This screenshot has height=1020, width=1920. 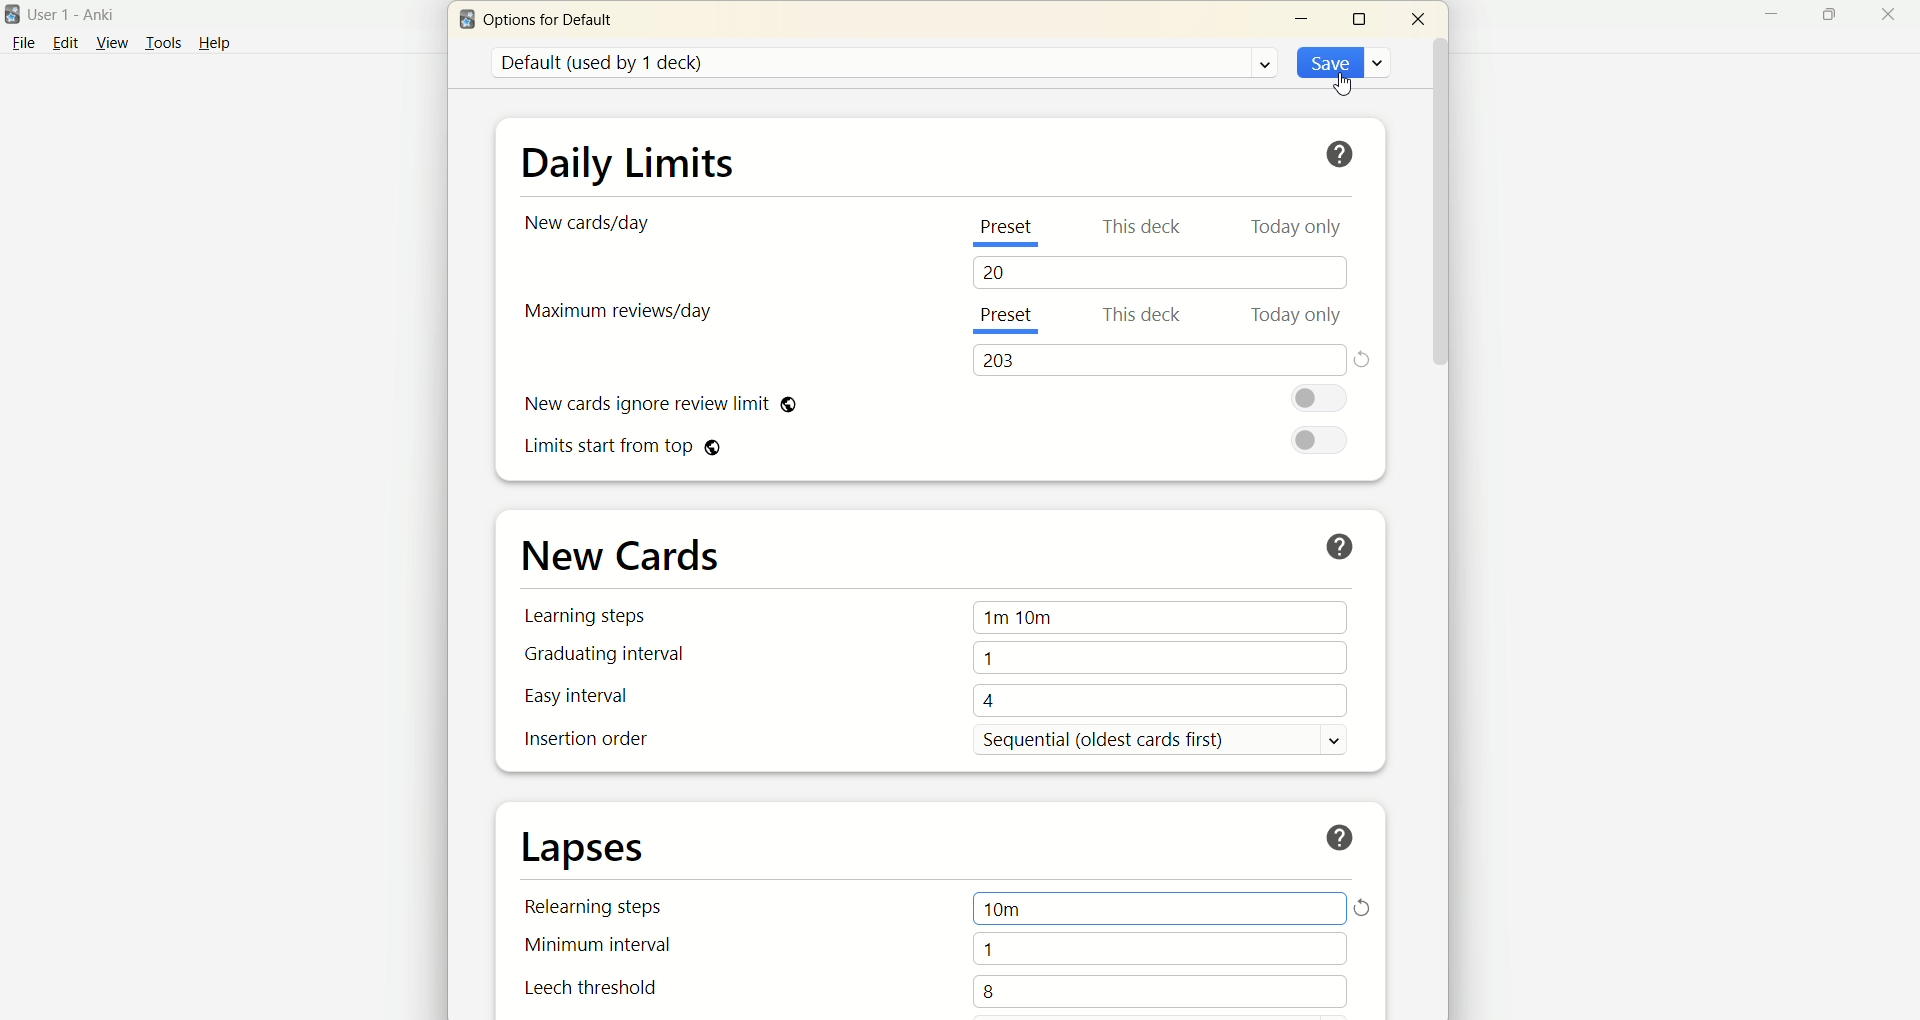 What do you see at coordinates (1301, 232) in the screenshot?
I see `today only` at bounding box center [1301, 232].